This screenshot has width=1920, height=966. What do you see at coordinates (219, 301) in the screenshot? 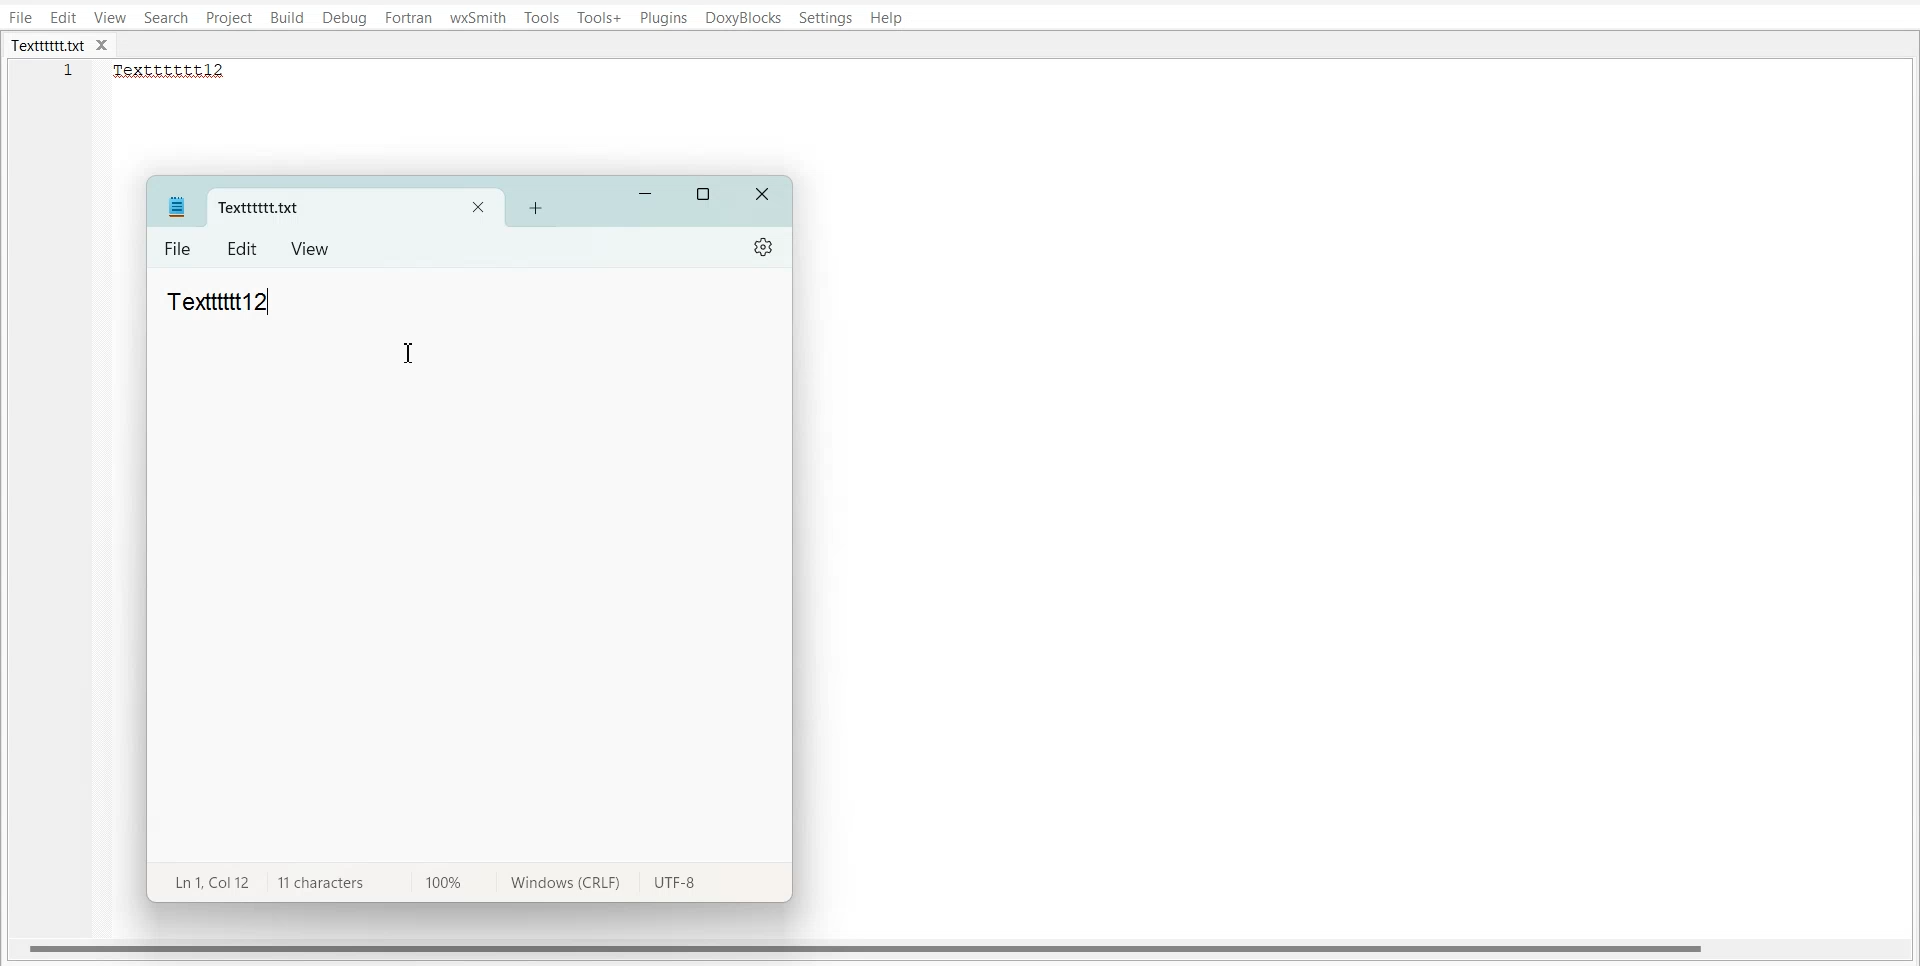
I see `Text` at bounding box center [219, 301].